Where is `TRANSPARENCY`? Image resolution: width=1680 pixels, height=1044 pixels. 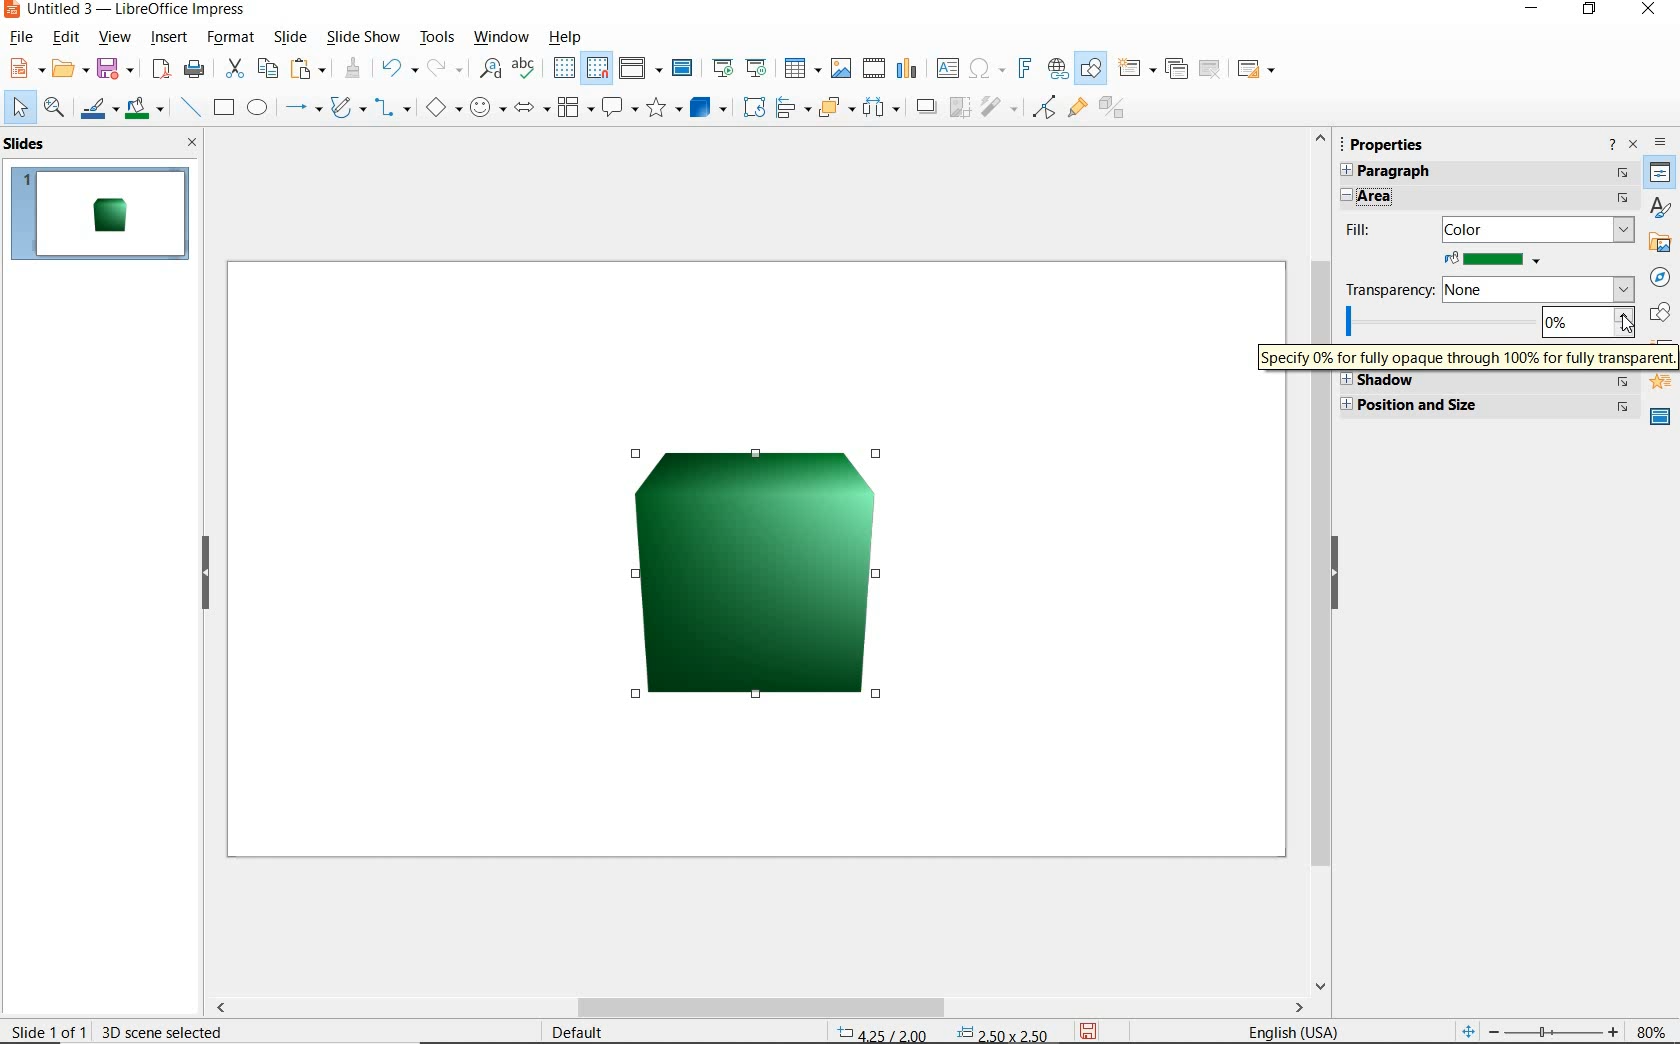
TRANSPARENCY is located at coordinates (1488, 287).